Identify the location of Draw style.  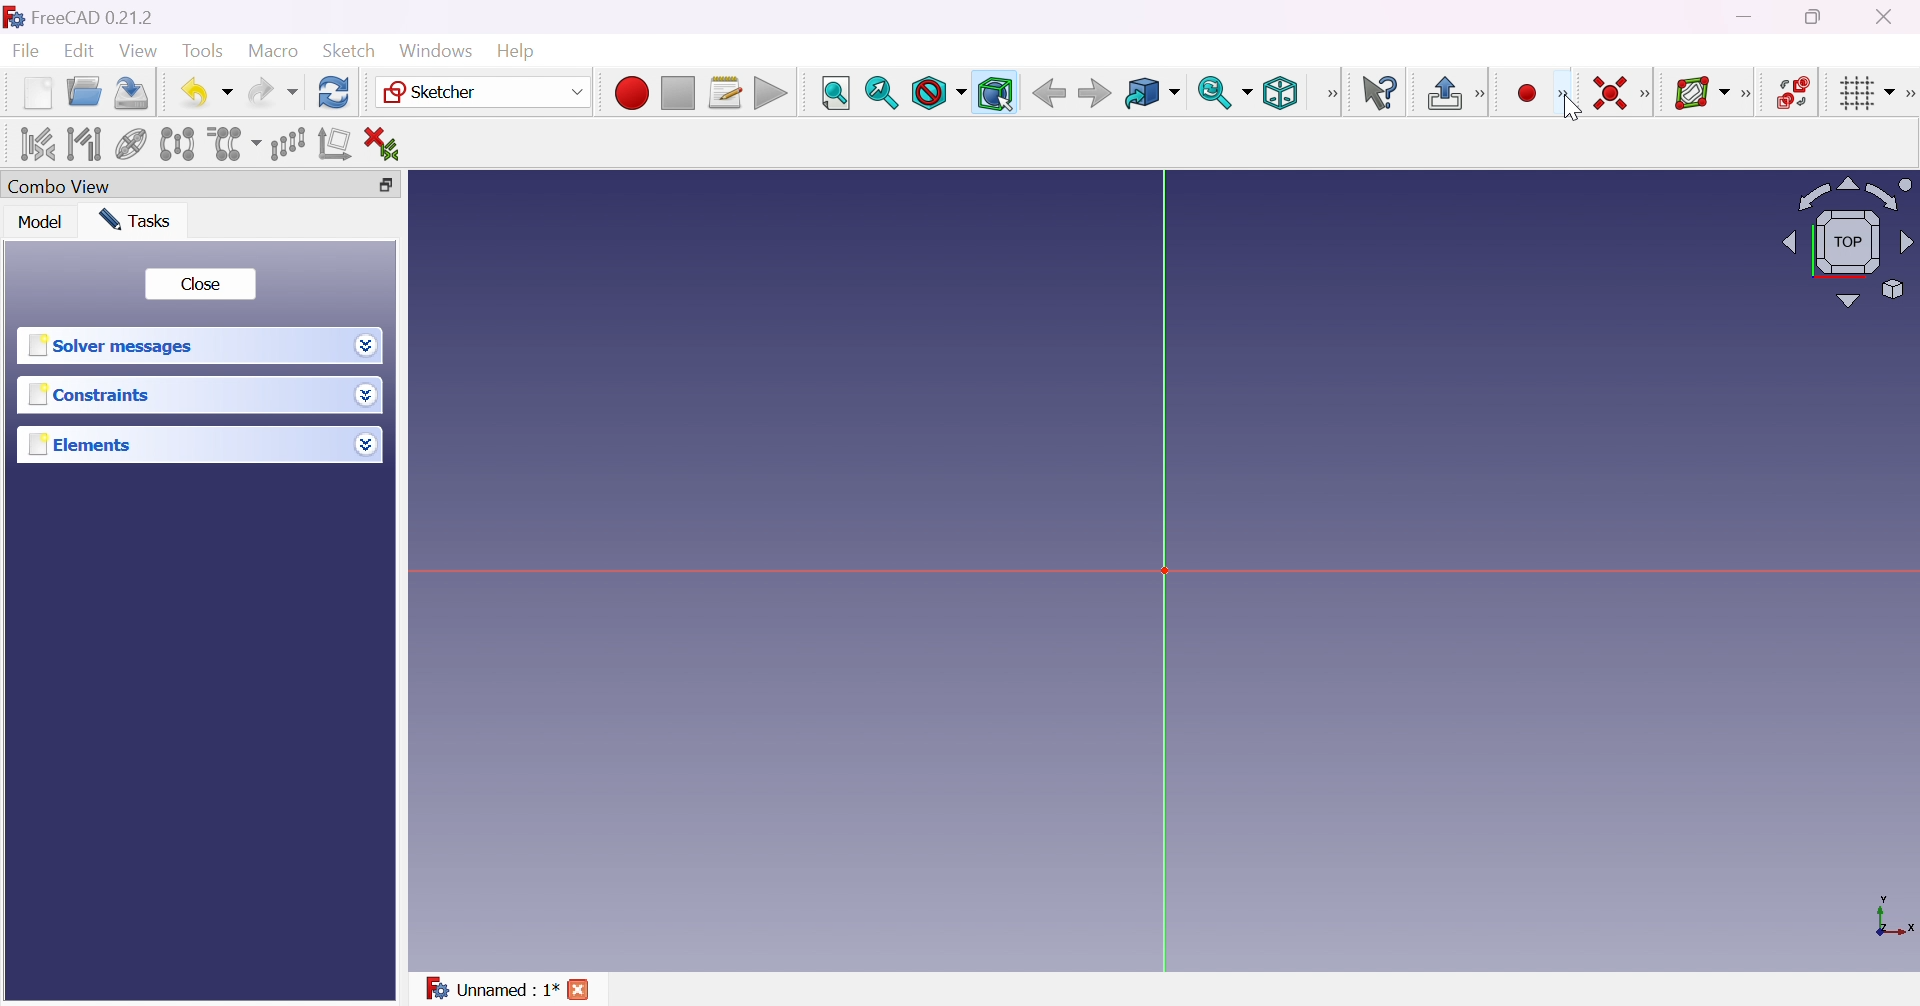
(937, 93).